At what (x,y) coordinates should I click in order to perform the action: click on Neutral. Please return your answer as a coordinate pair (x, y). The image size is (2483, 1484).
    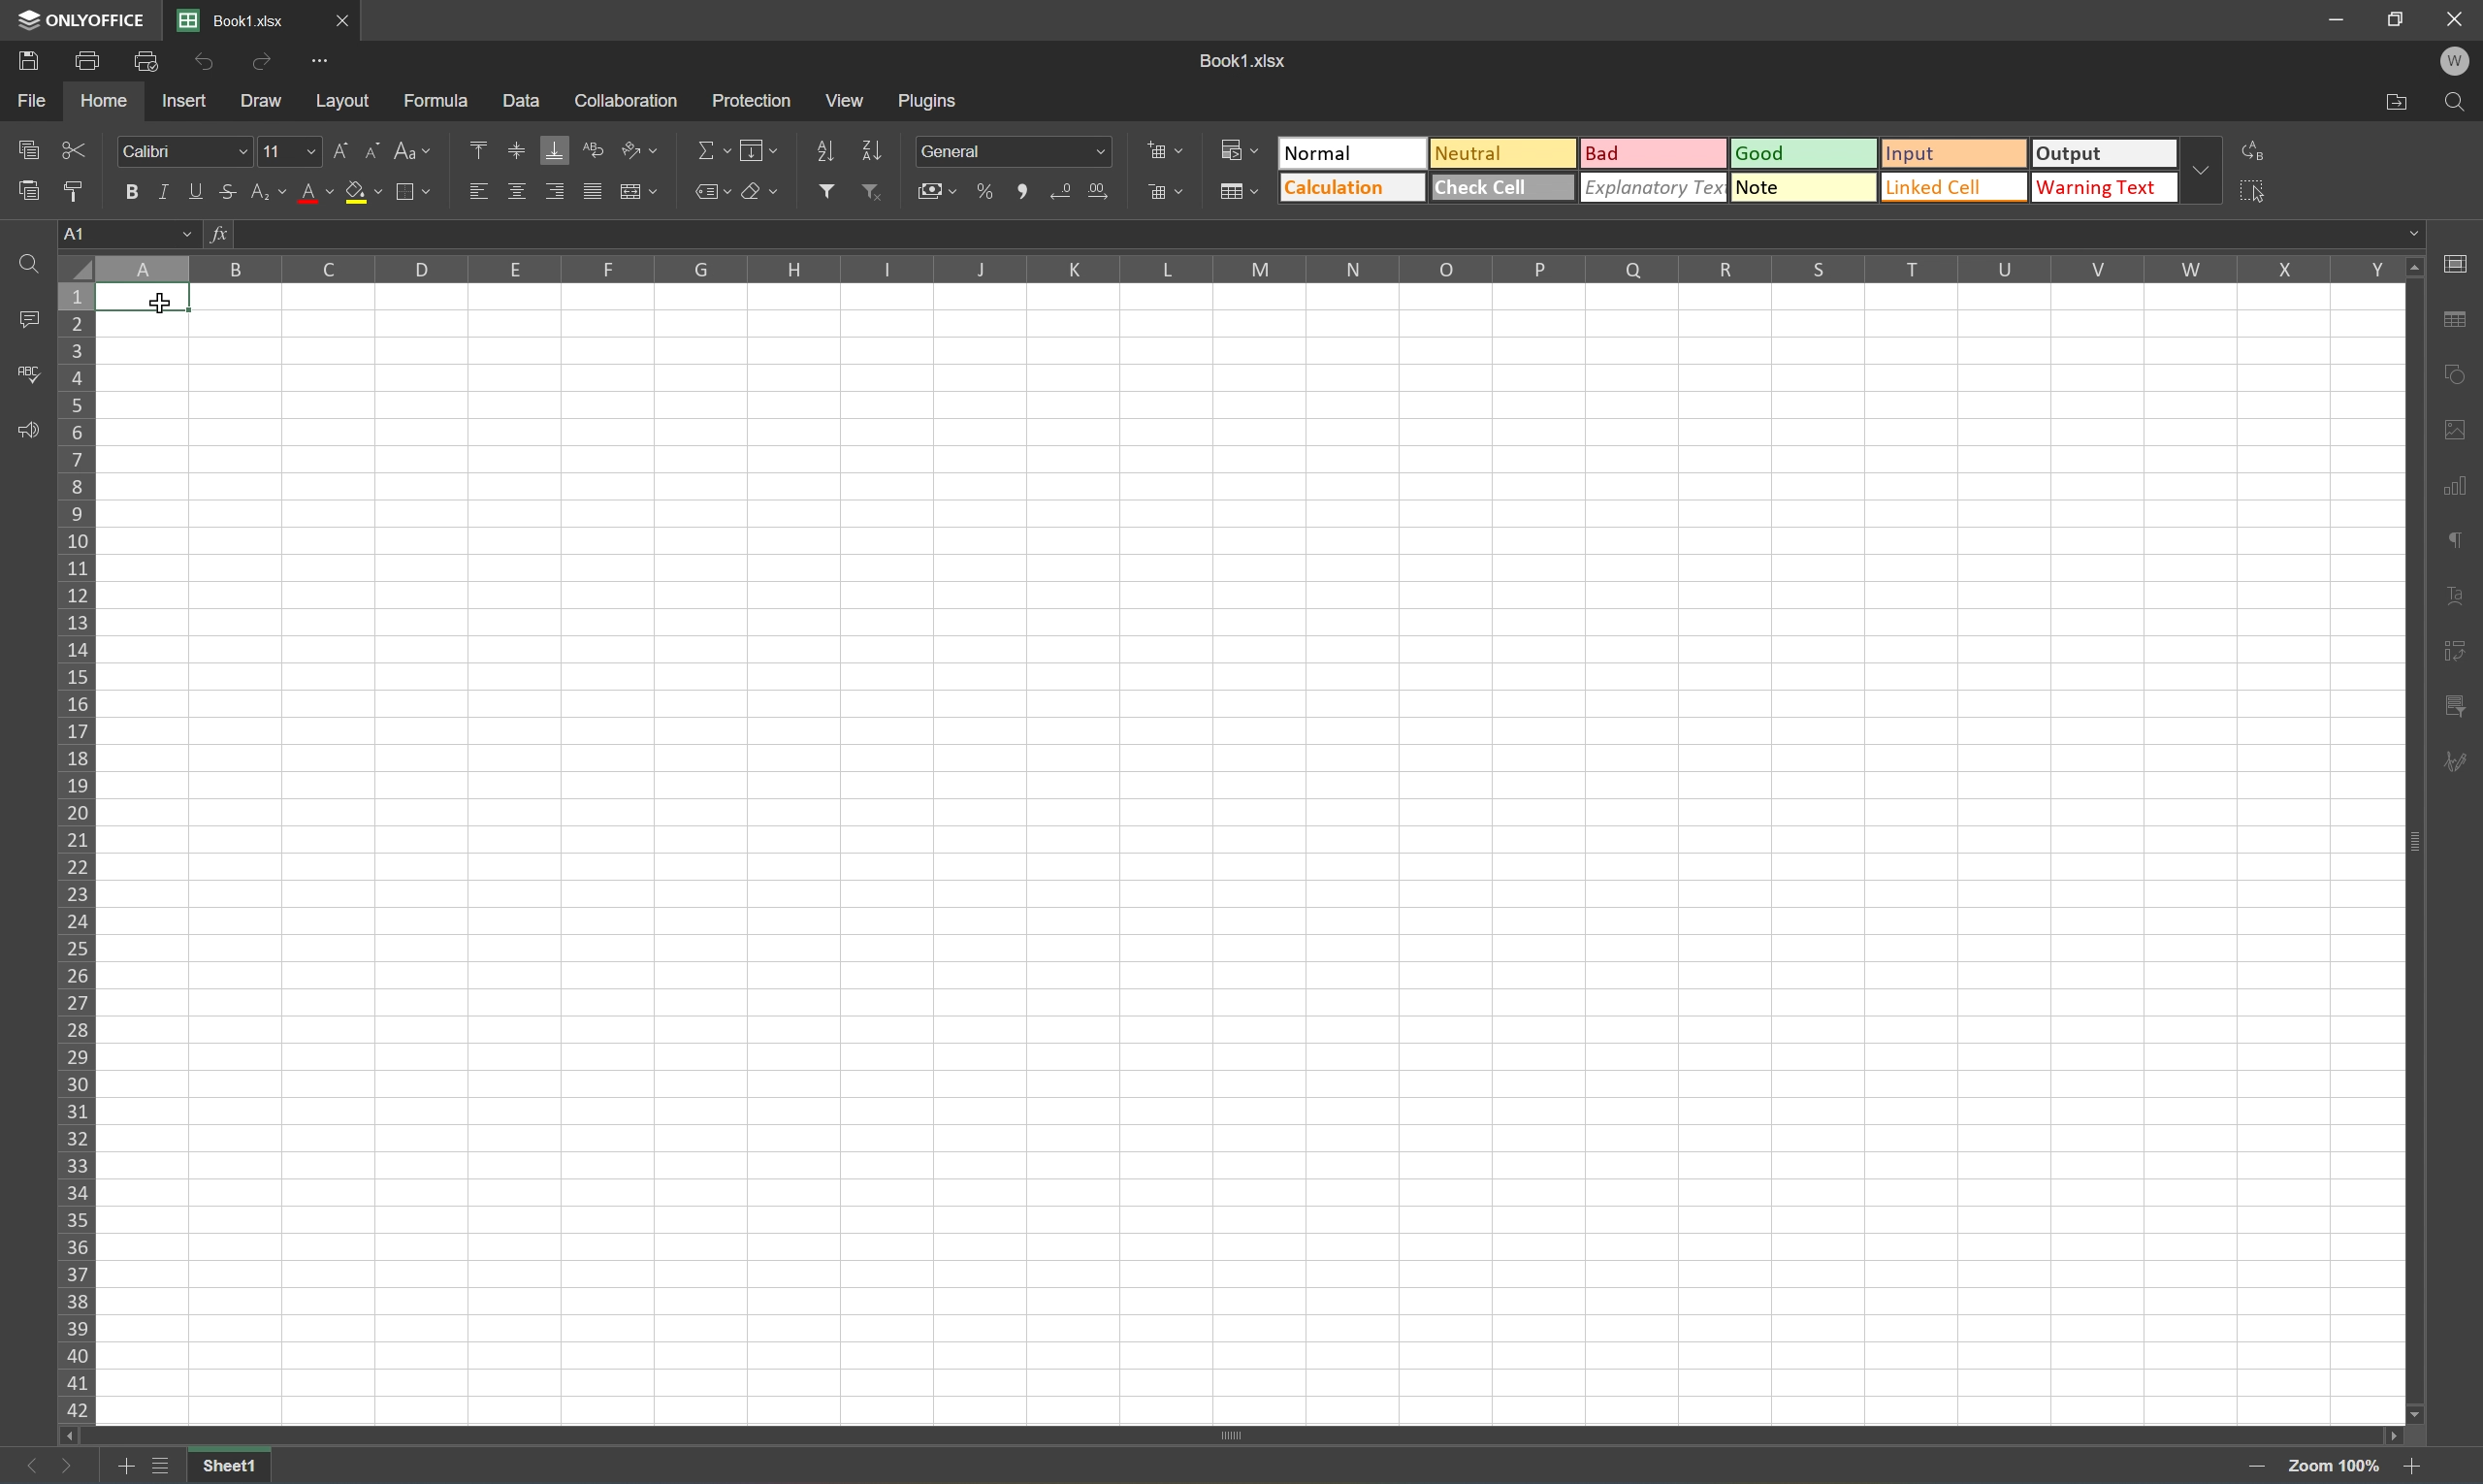
    Looking at the image, I should click on (1498, 150).